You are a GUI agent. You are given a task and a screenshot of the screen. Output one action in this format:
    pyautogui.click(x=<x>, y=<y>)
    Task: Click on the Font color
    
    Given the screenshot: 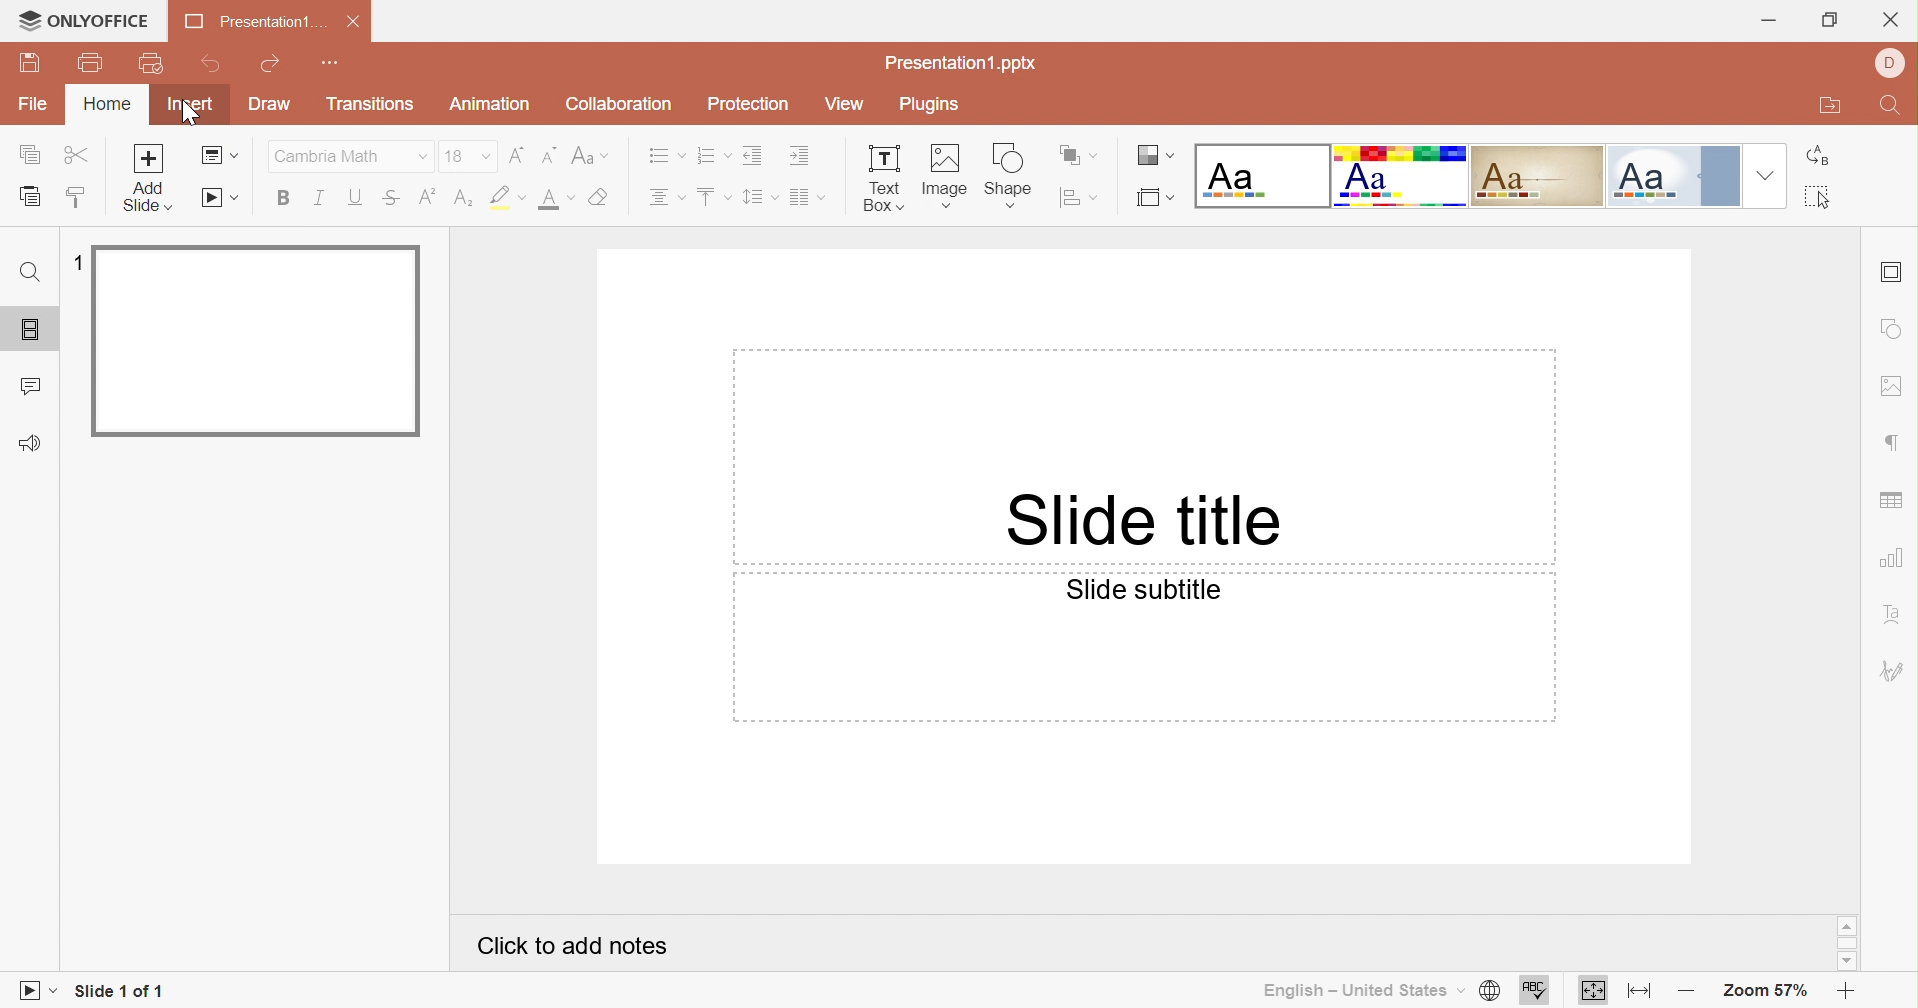 What is the action you would take?
    pyautogui.click(x=557, y=200)
    